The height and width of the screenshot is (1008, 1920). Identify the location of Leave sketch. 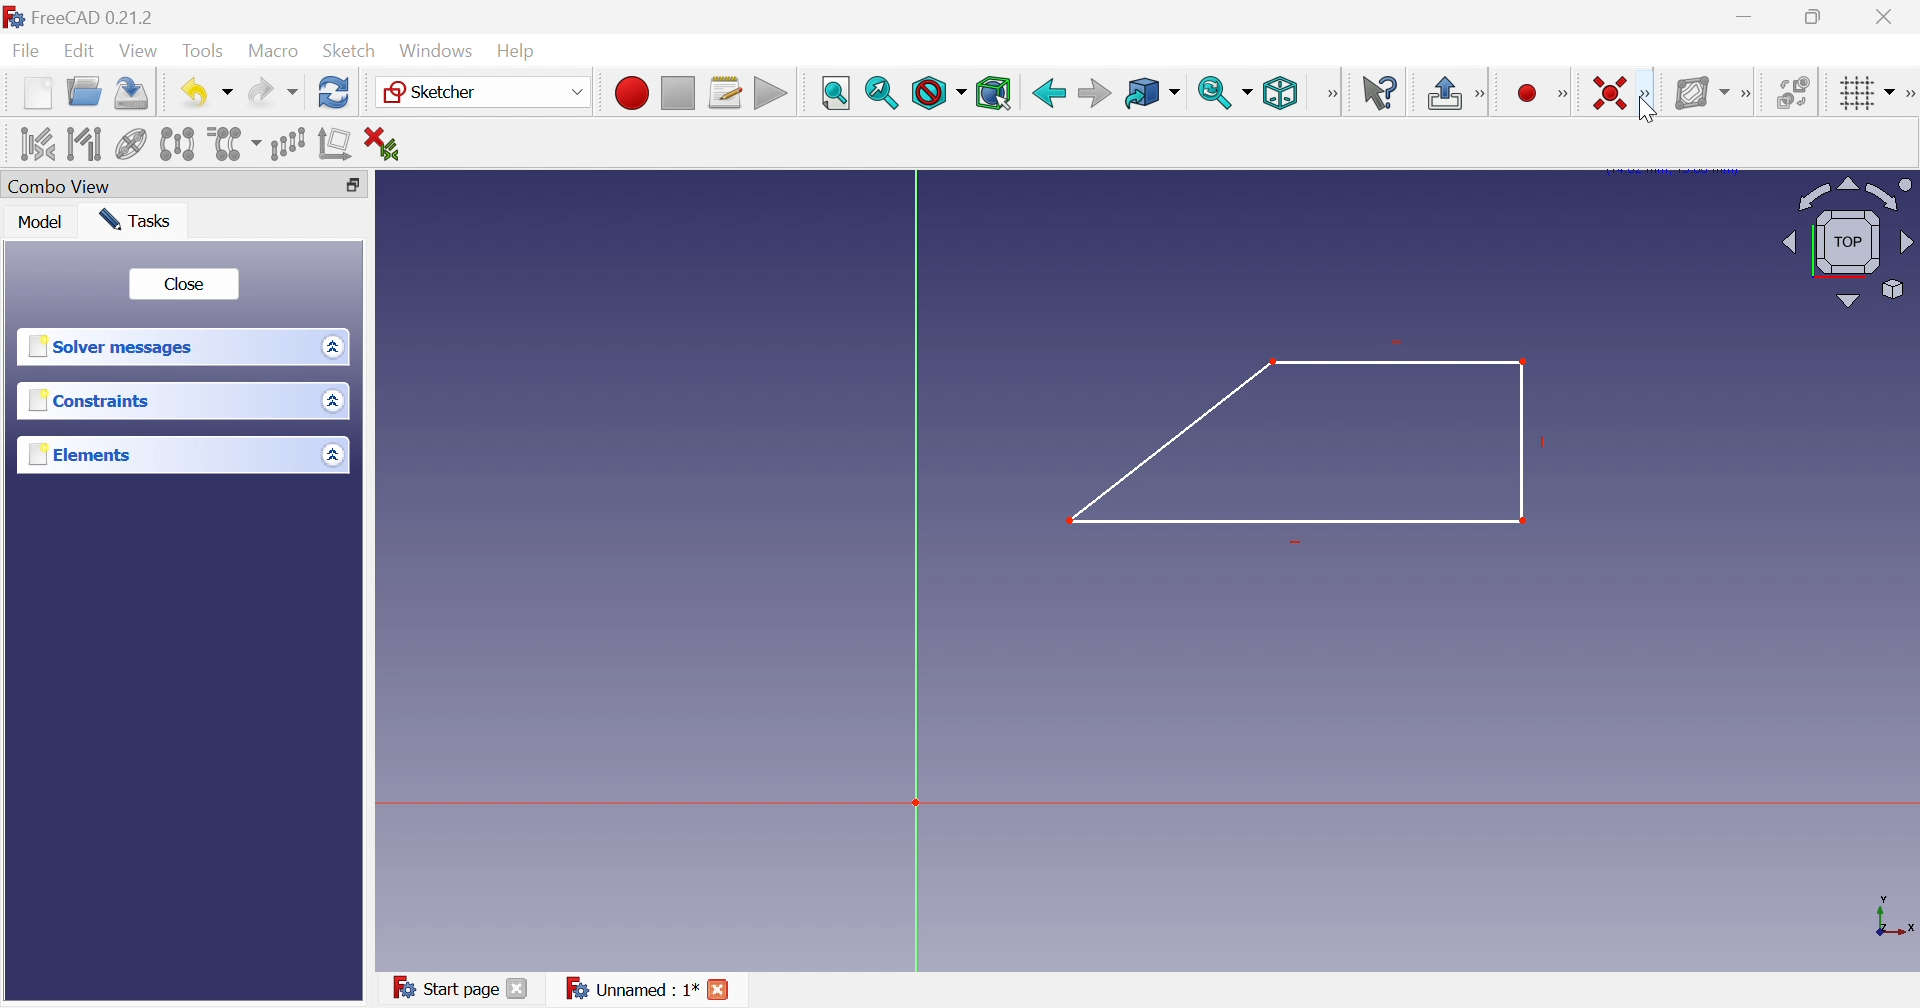
(1442, 95).